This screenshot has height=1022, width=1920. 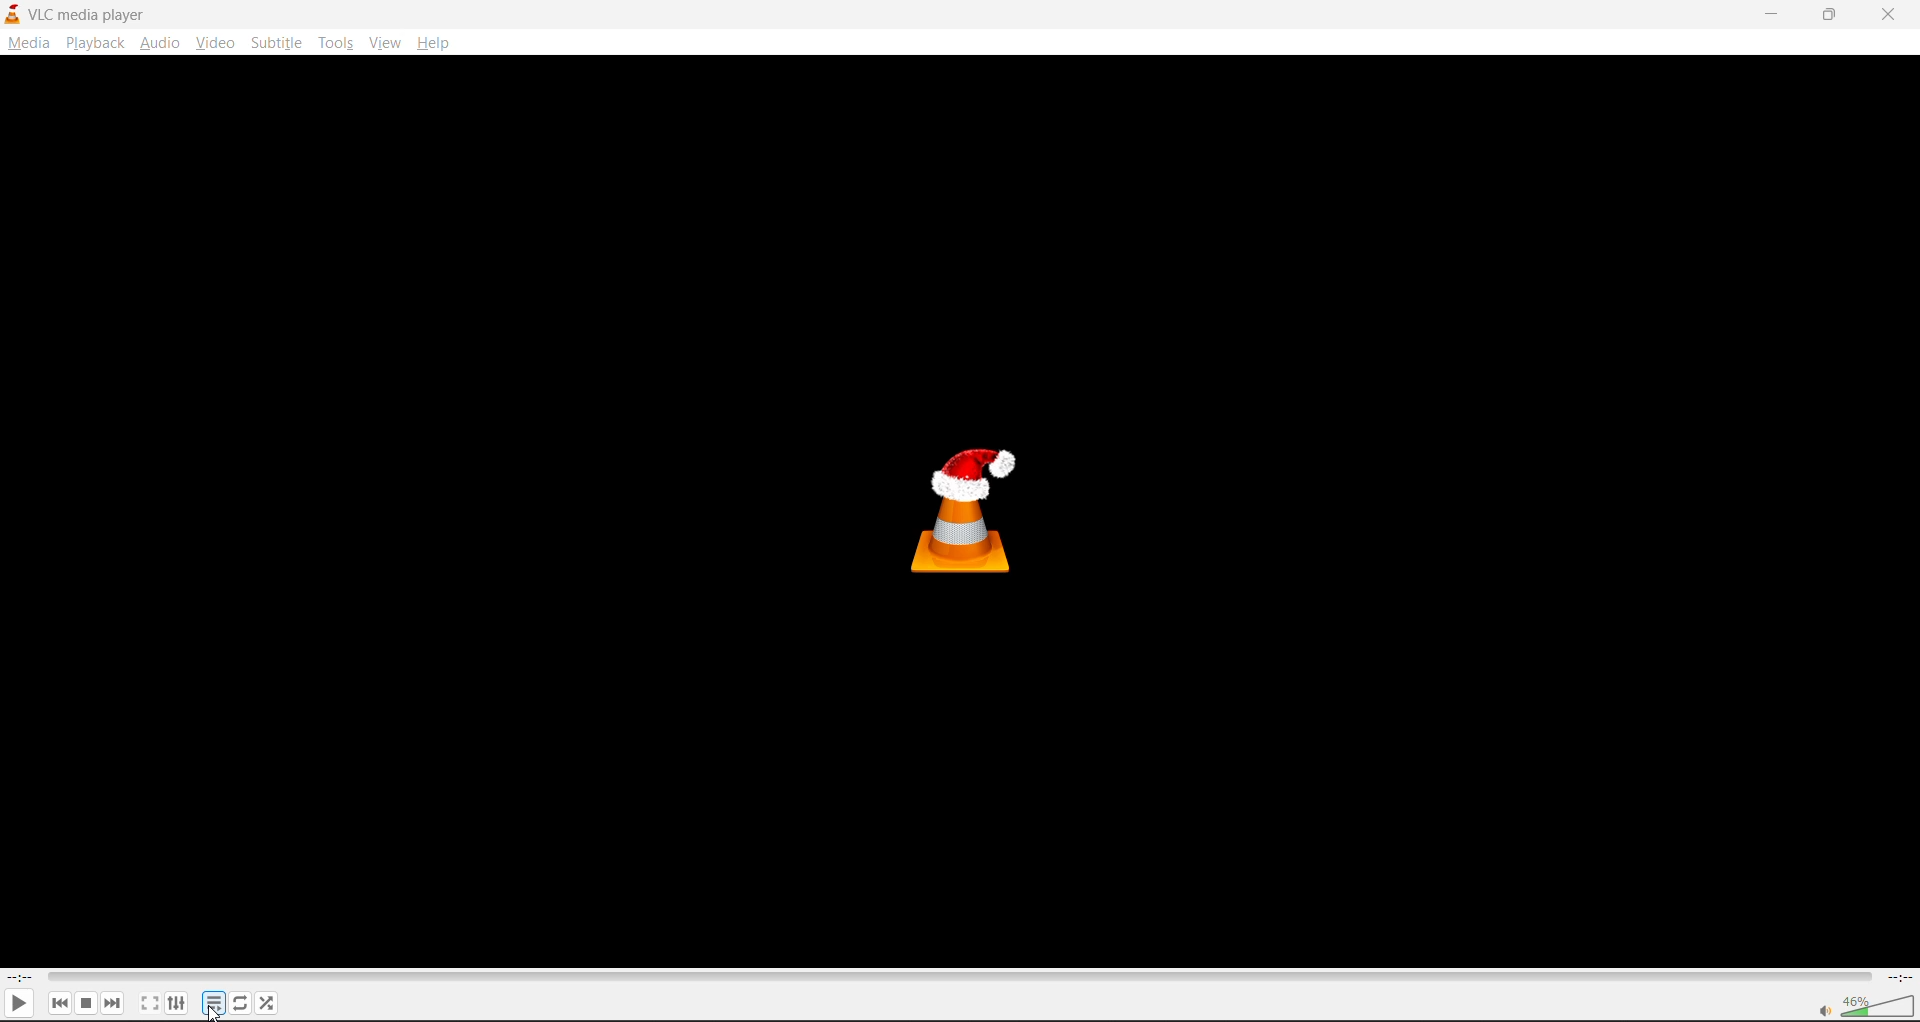 What do you see at coordinates (241, 1002) in the screenshot?
I see `loop` at bounding box center [241, 1002].